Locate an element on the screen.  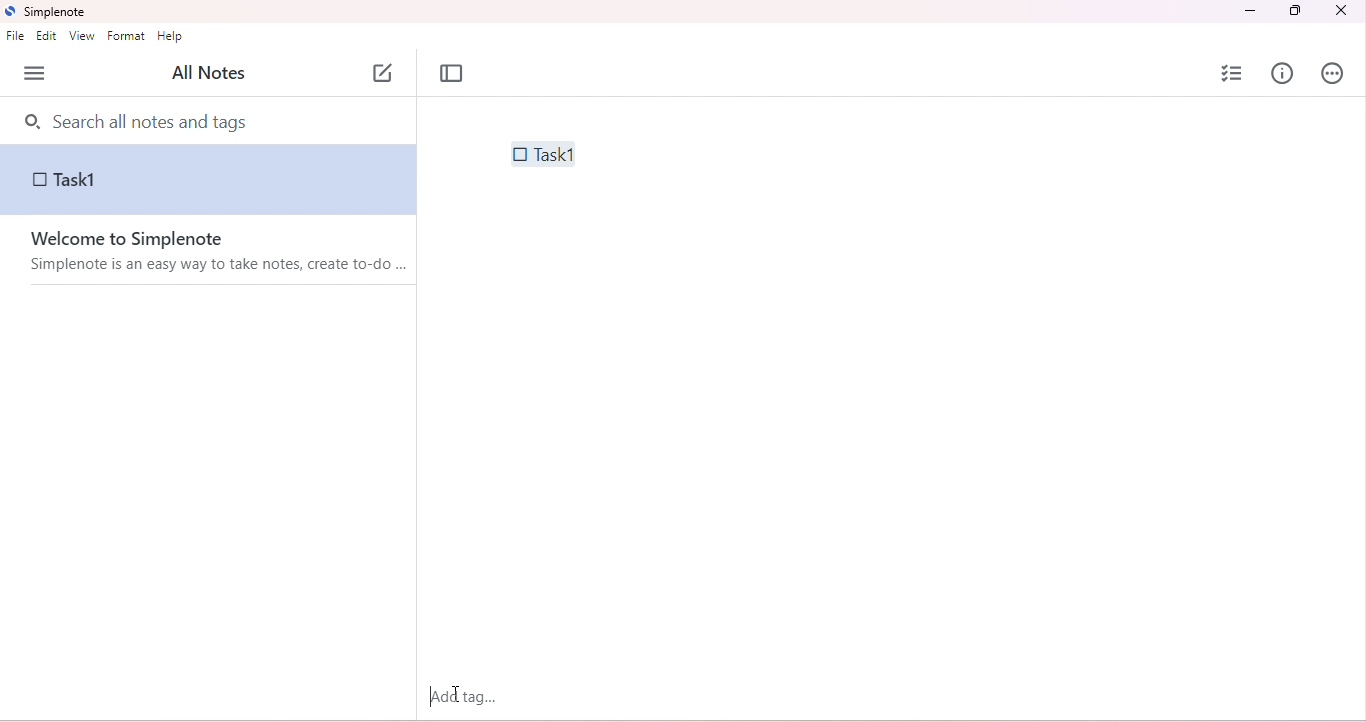
close is located at coordinates (1340, 12).